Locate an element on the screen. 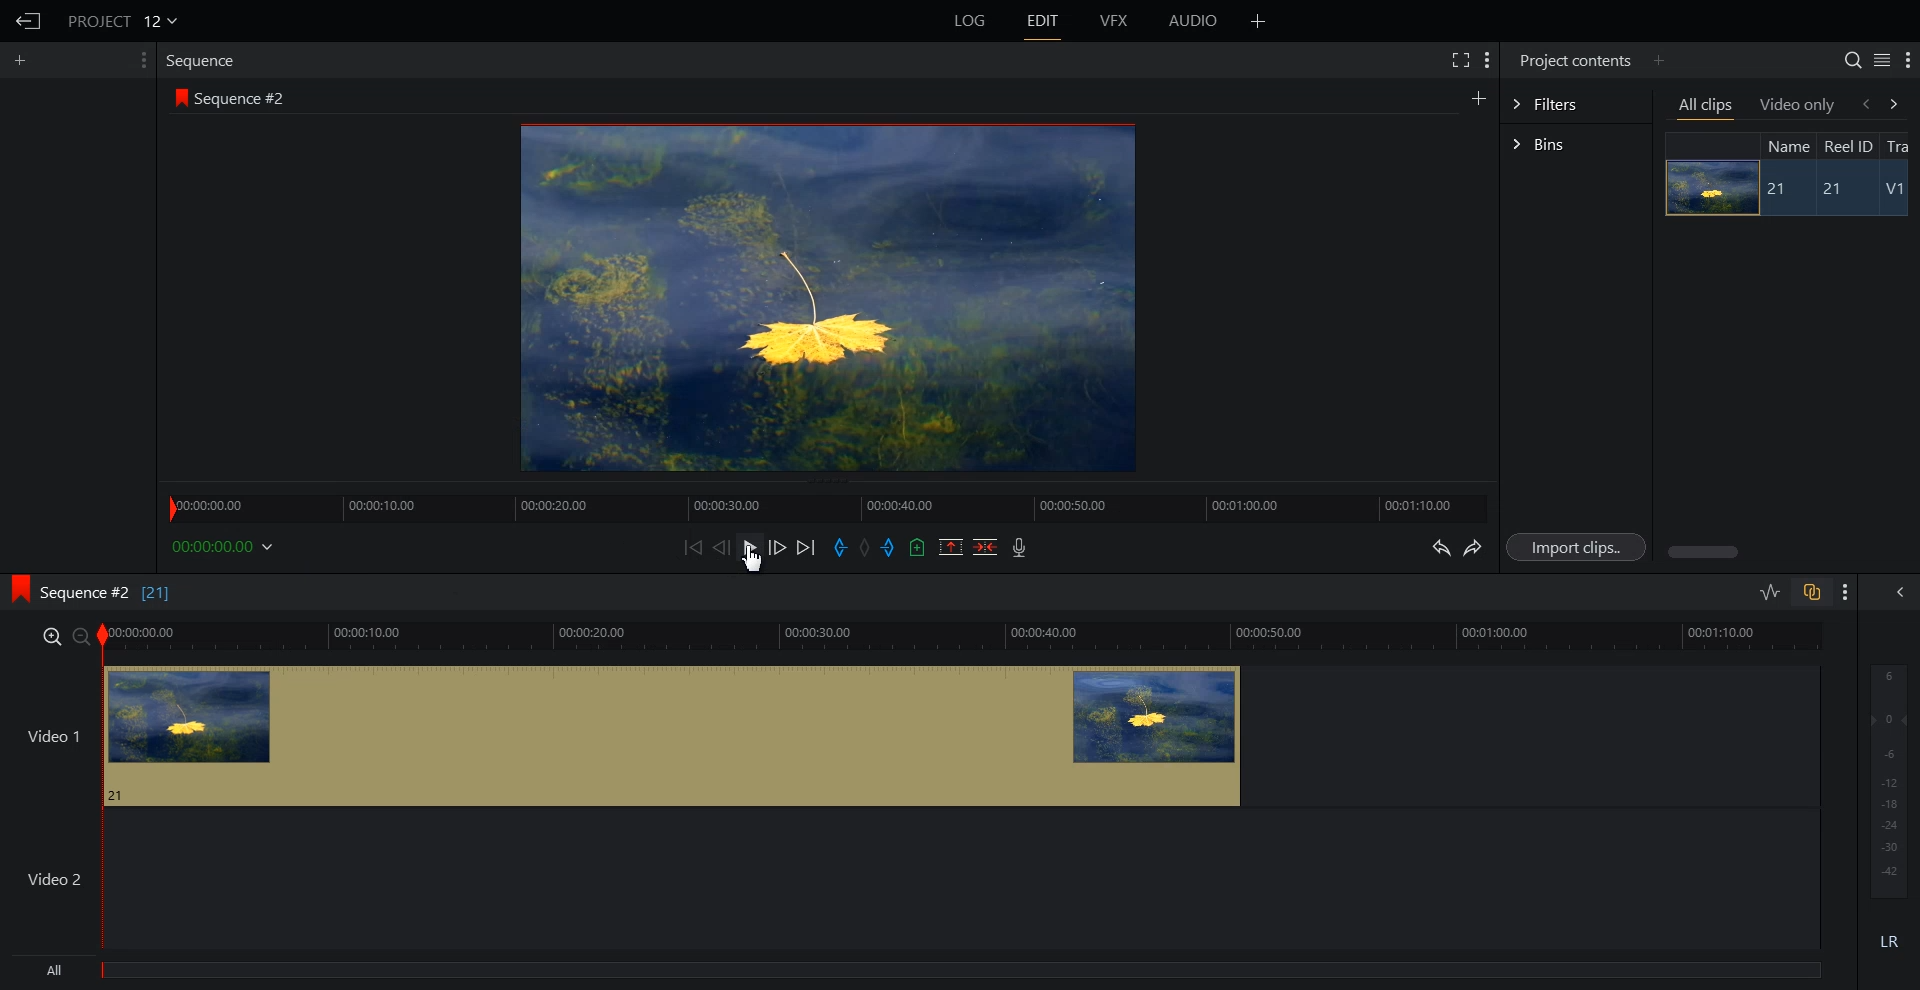 The image size is (1920, 990). Add panel is located at coordinates (1258, 21).